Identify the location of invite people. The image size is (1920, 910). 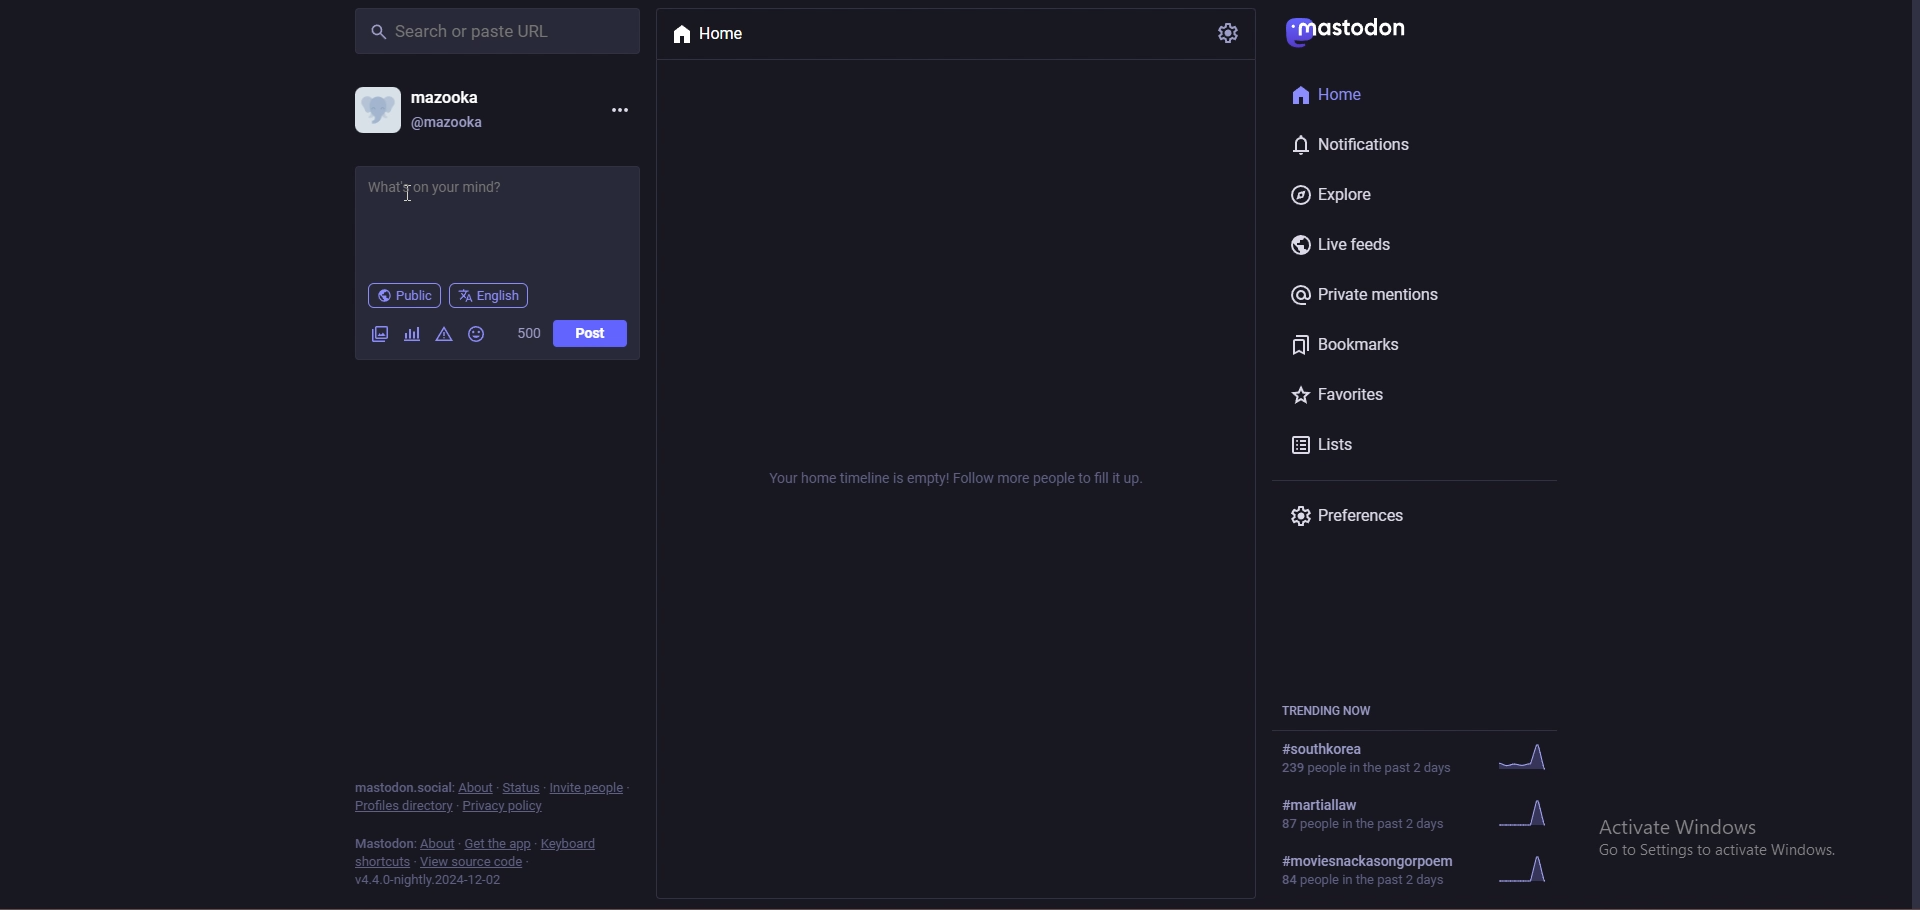
(589, 787).